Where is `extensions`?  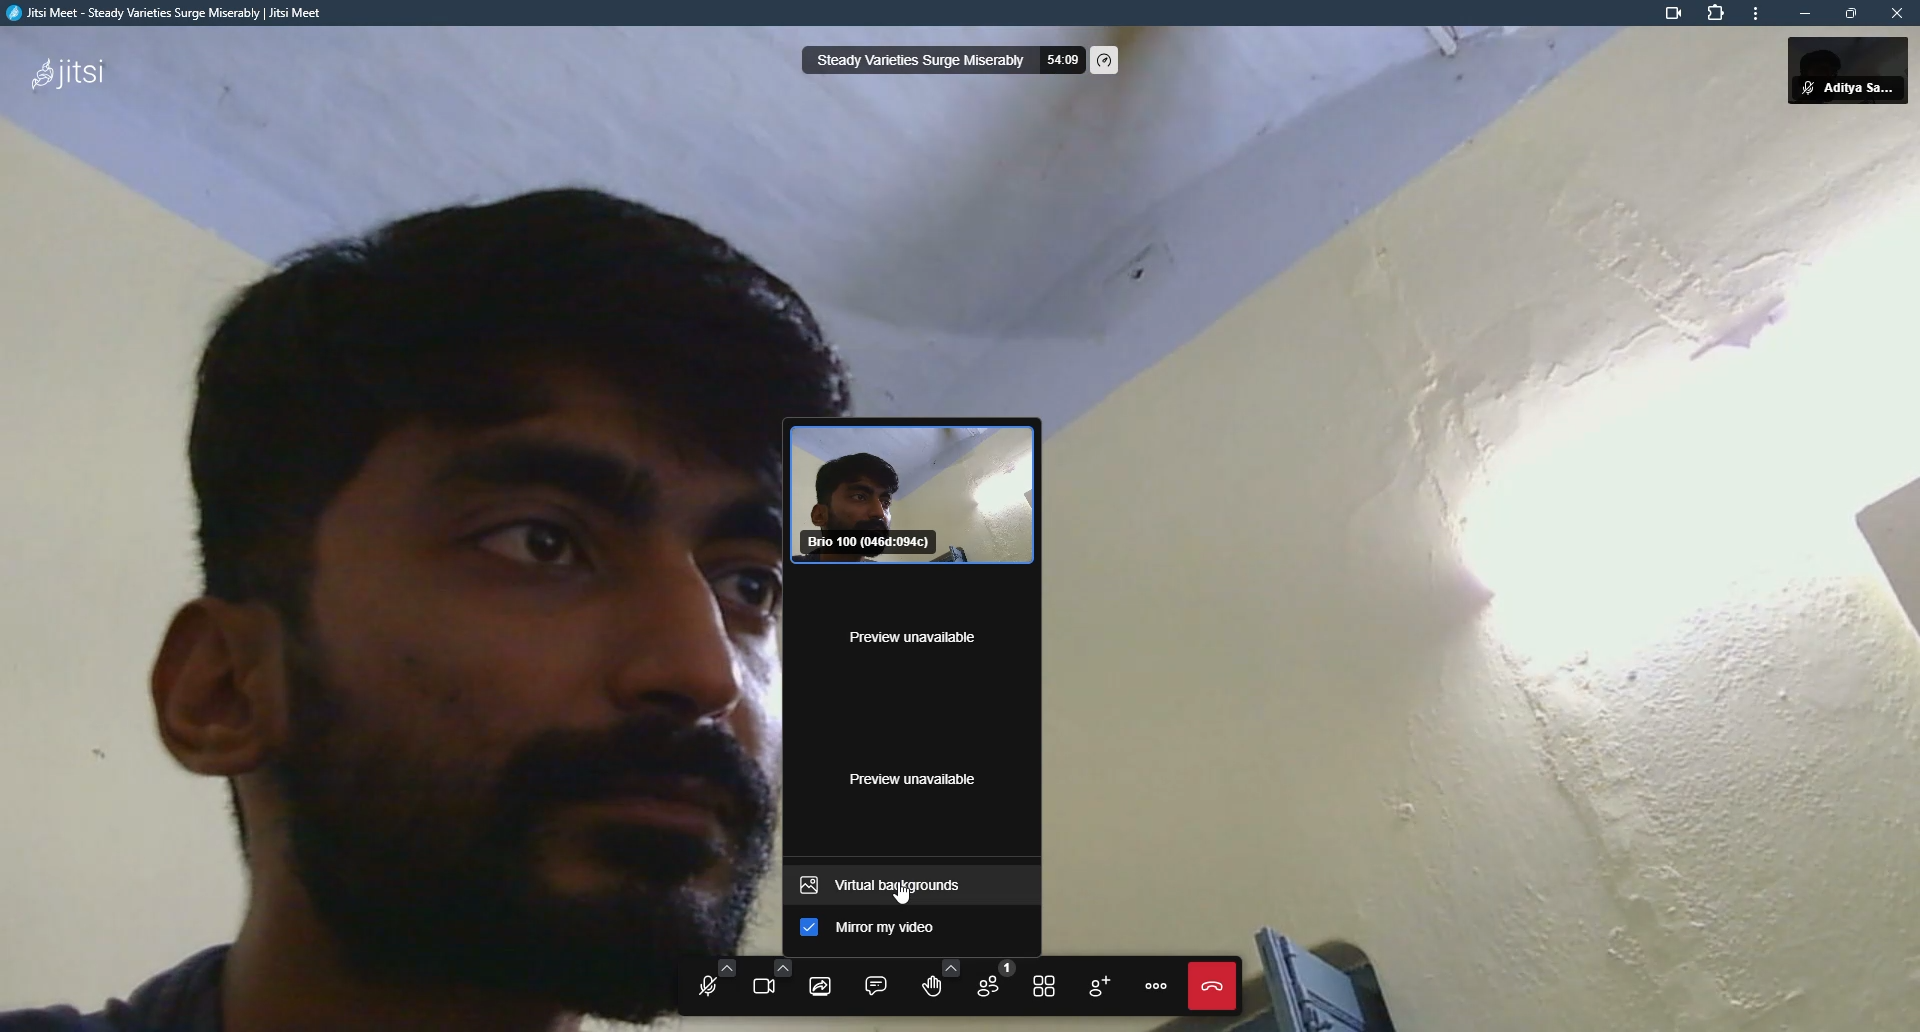 extensions is located at coordinates (1718, 15).